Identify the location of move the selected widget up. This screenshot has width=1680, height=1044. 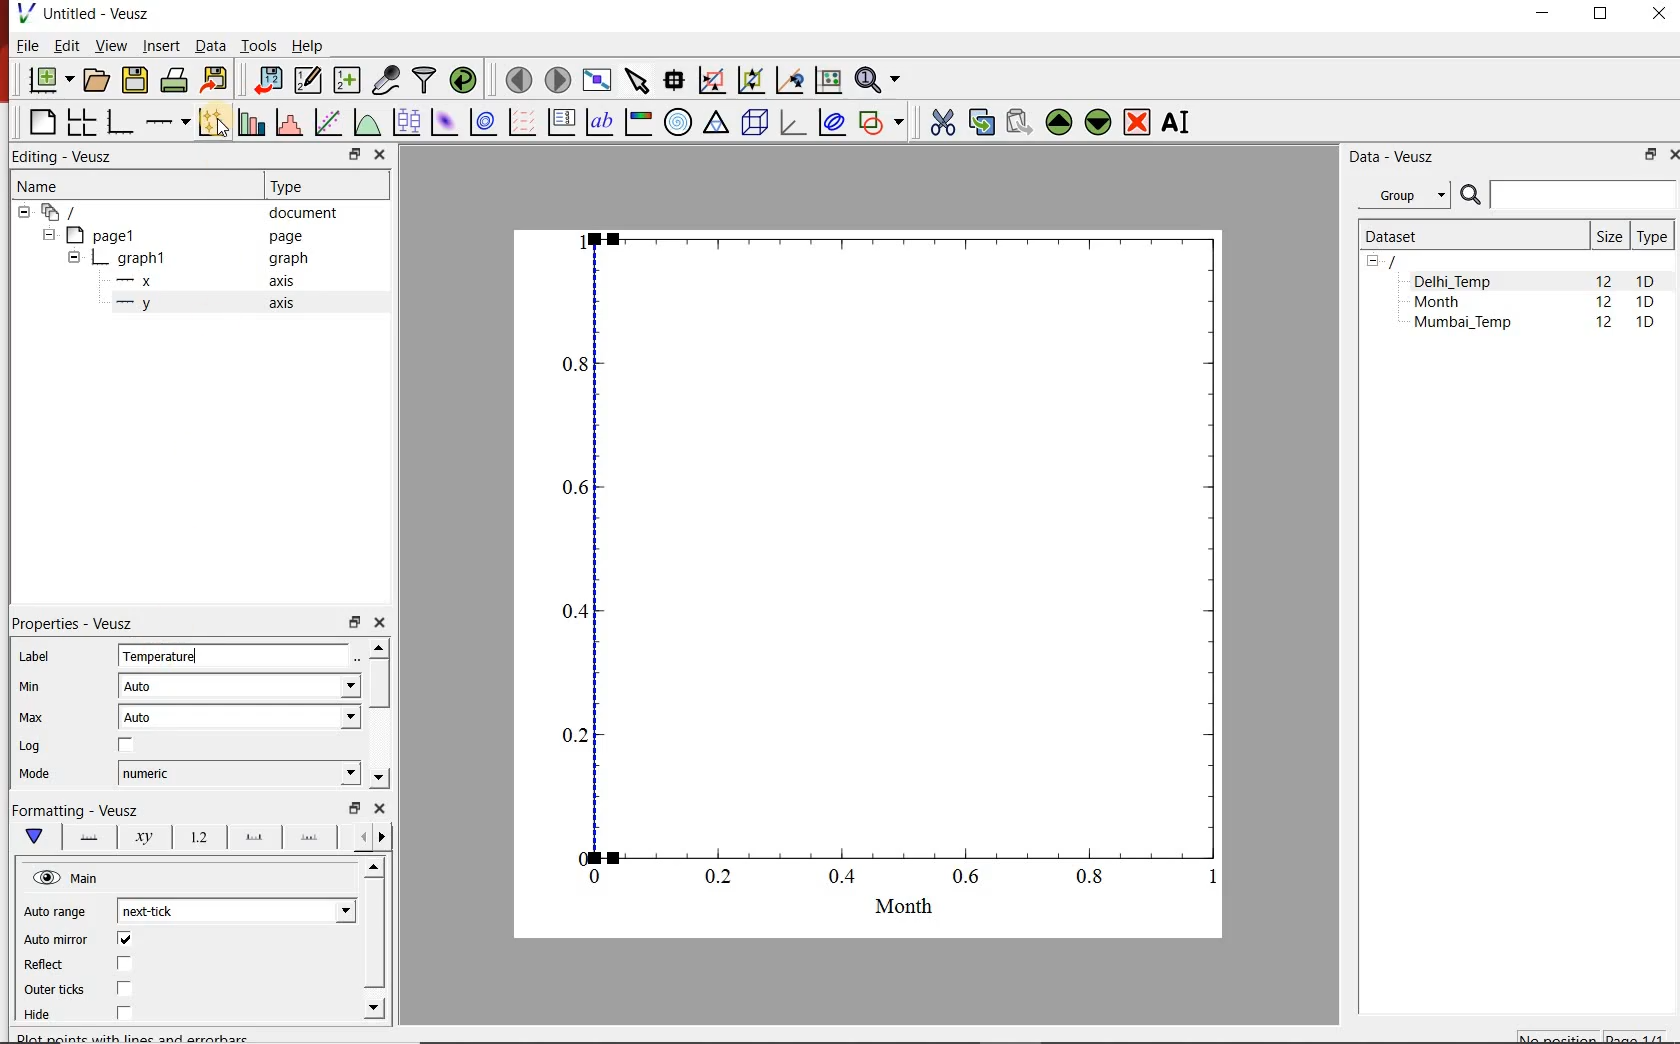
(1058, 122).